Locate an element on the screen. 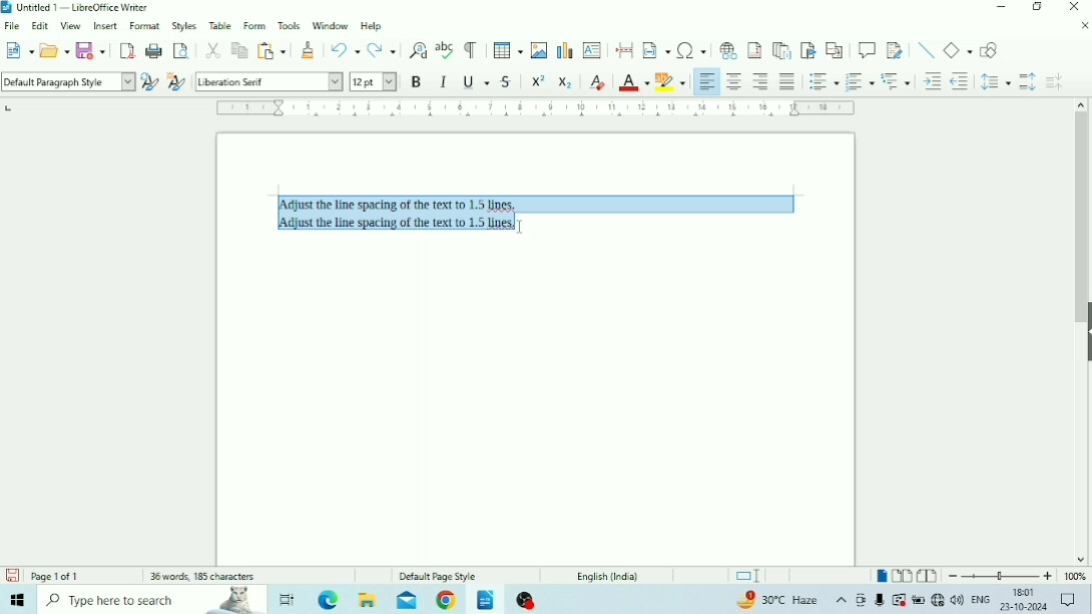 The width and height of the screenshot is (1092, 614). Decrease Paragraph Spacing is located at coordinates (1054, 83).